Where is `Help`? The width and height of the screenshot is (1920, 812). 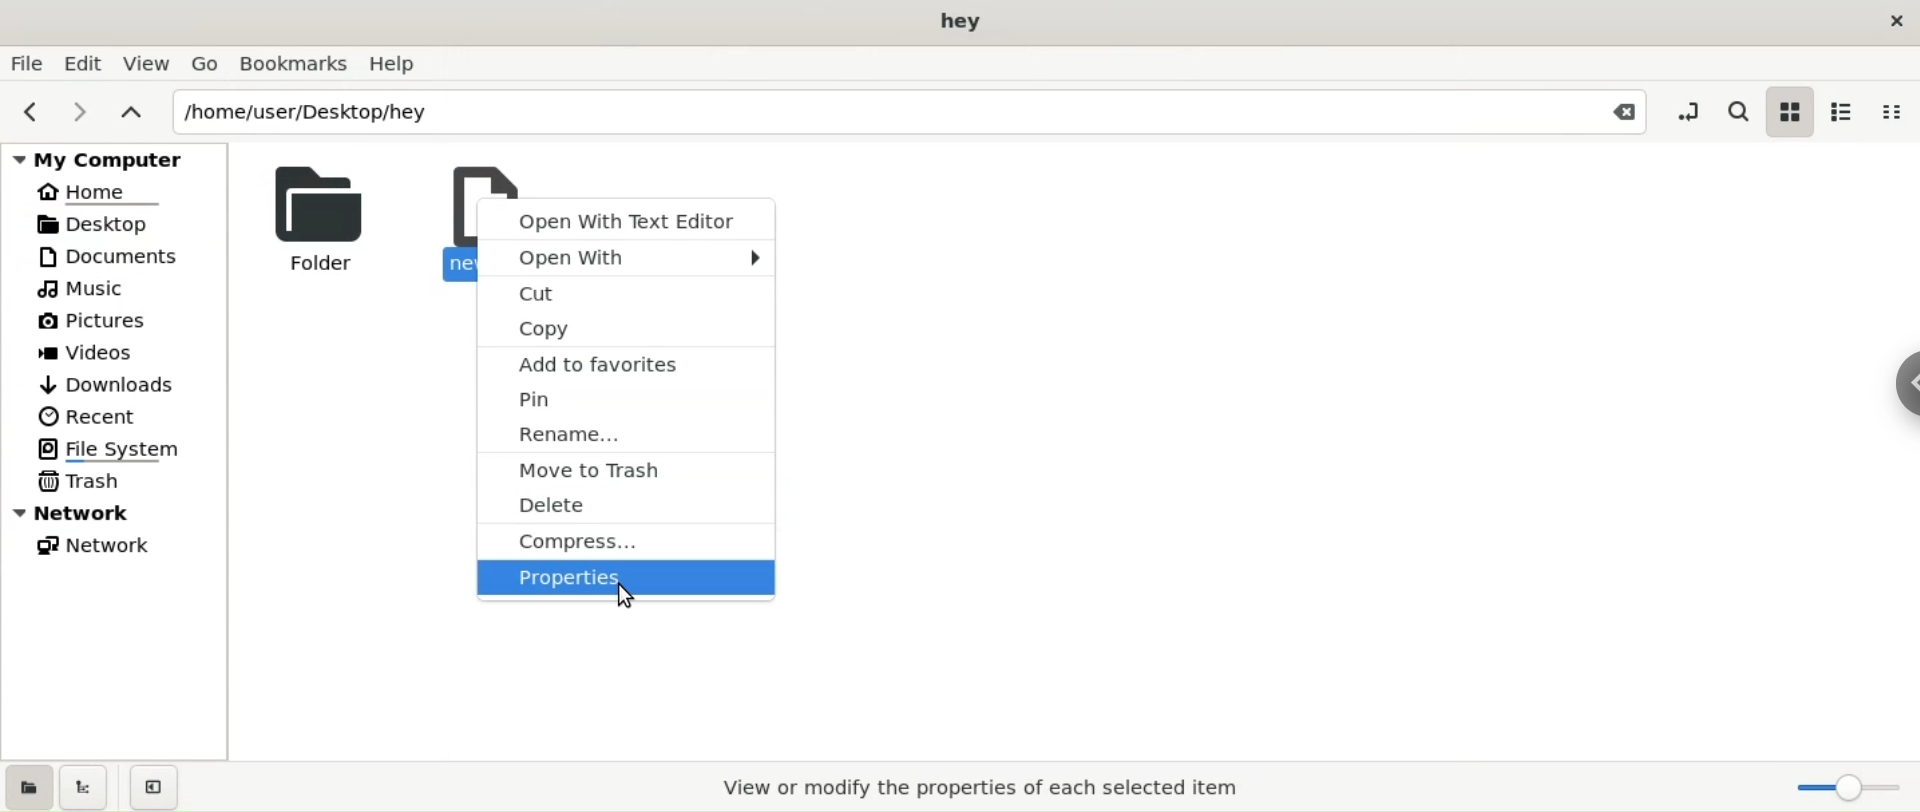
Help is located at coordinates (400, 64).